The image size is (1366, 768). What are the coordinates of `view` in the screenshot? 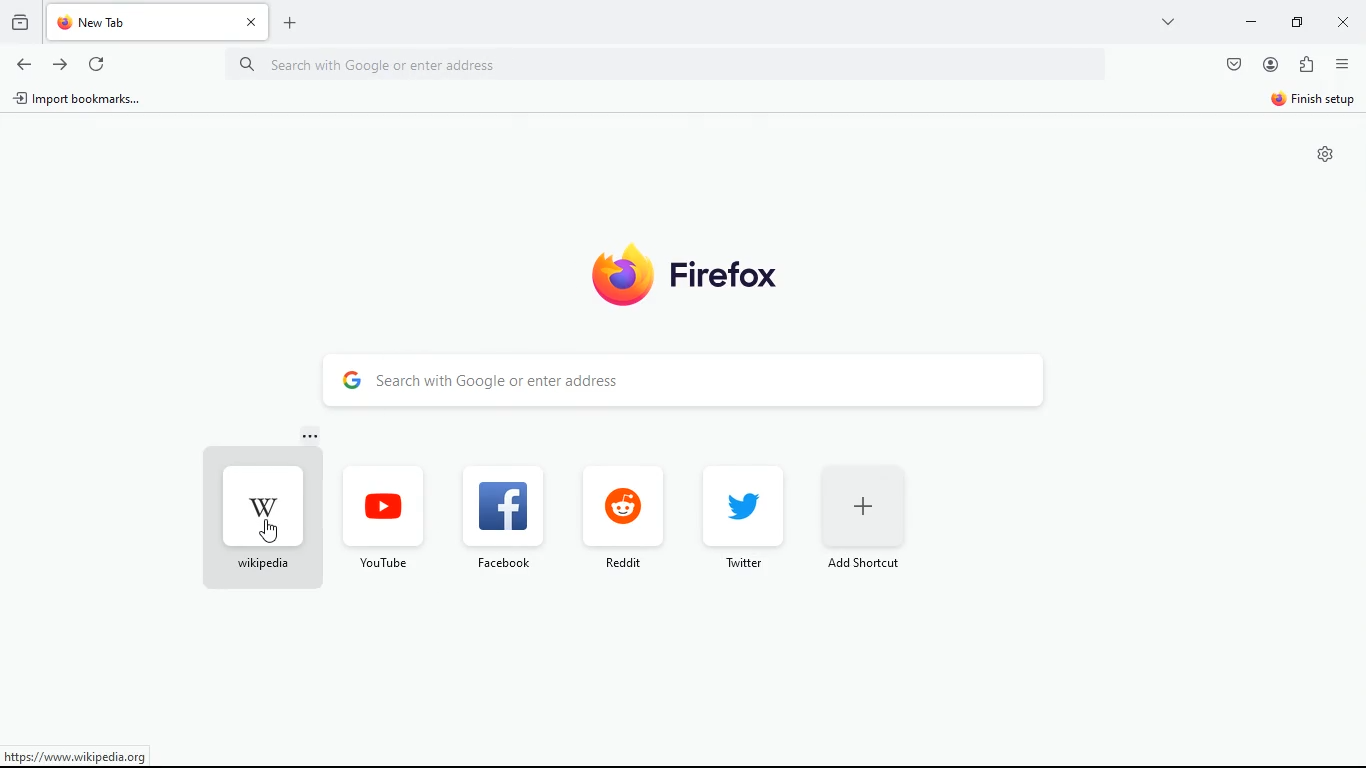 It's located at (1169, 25).